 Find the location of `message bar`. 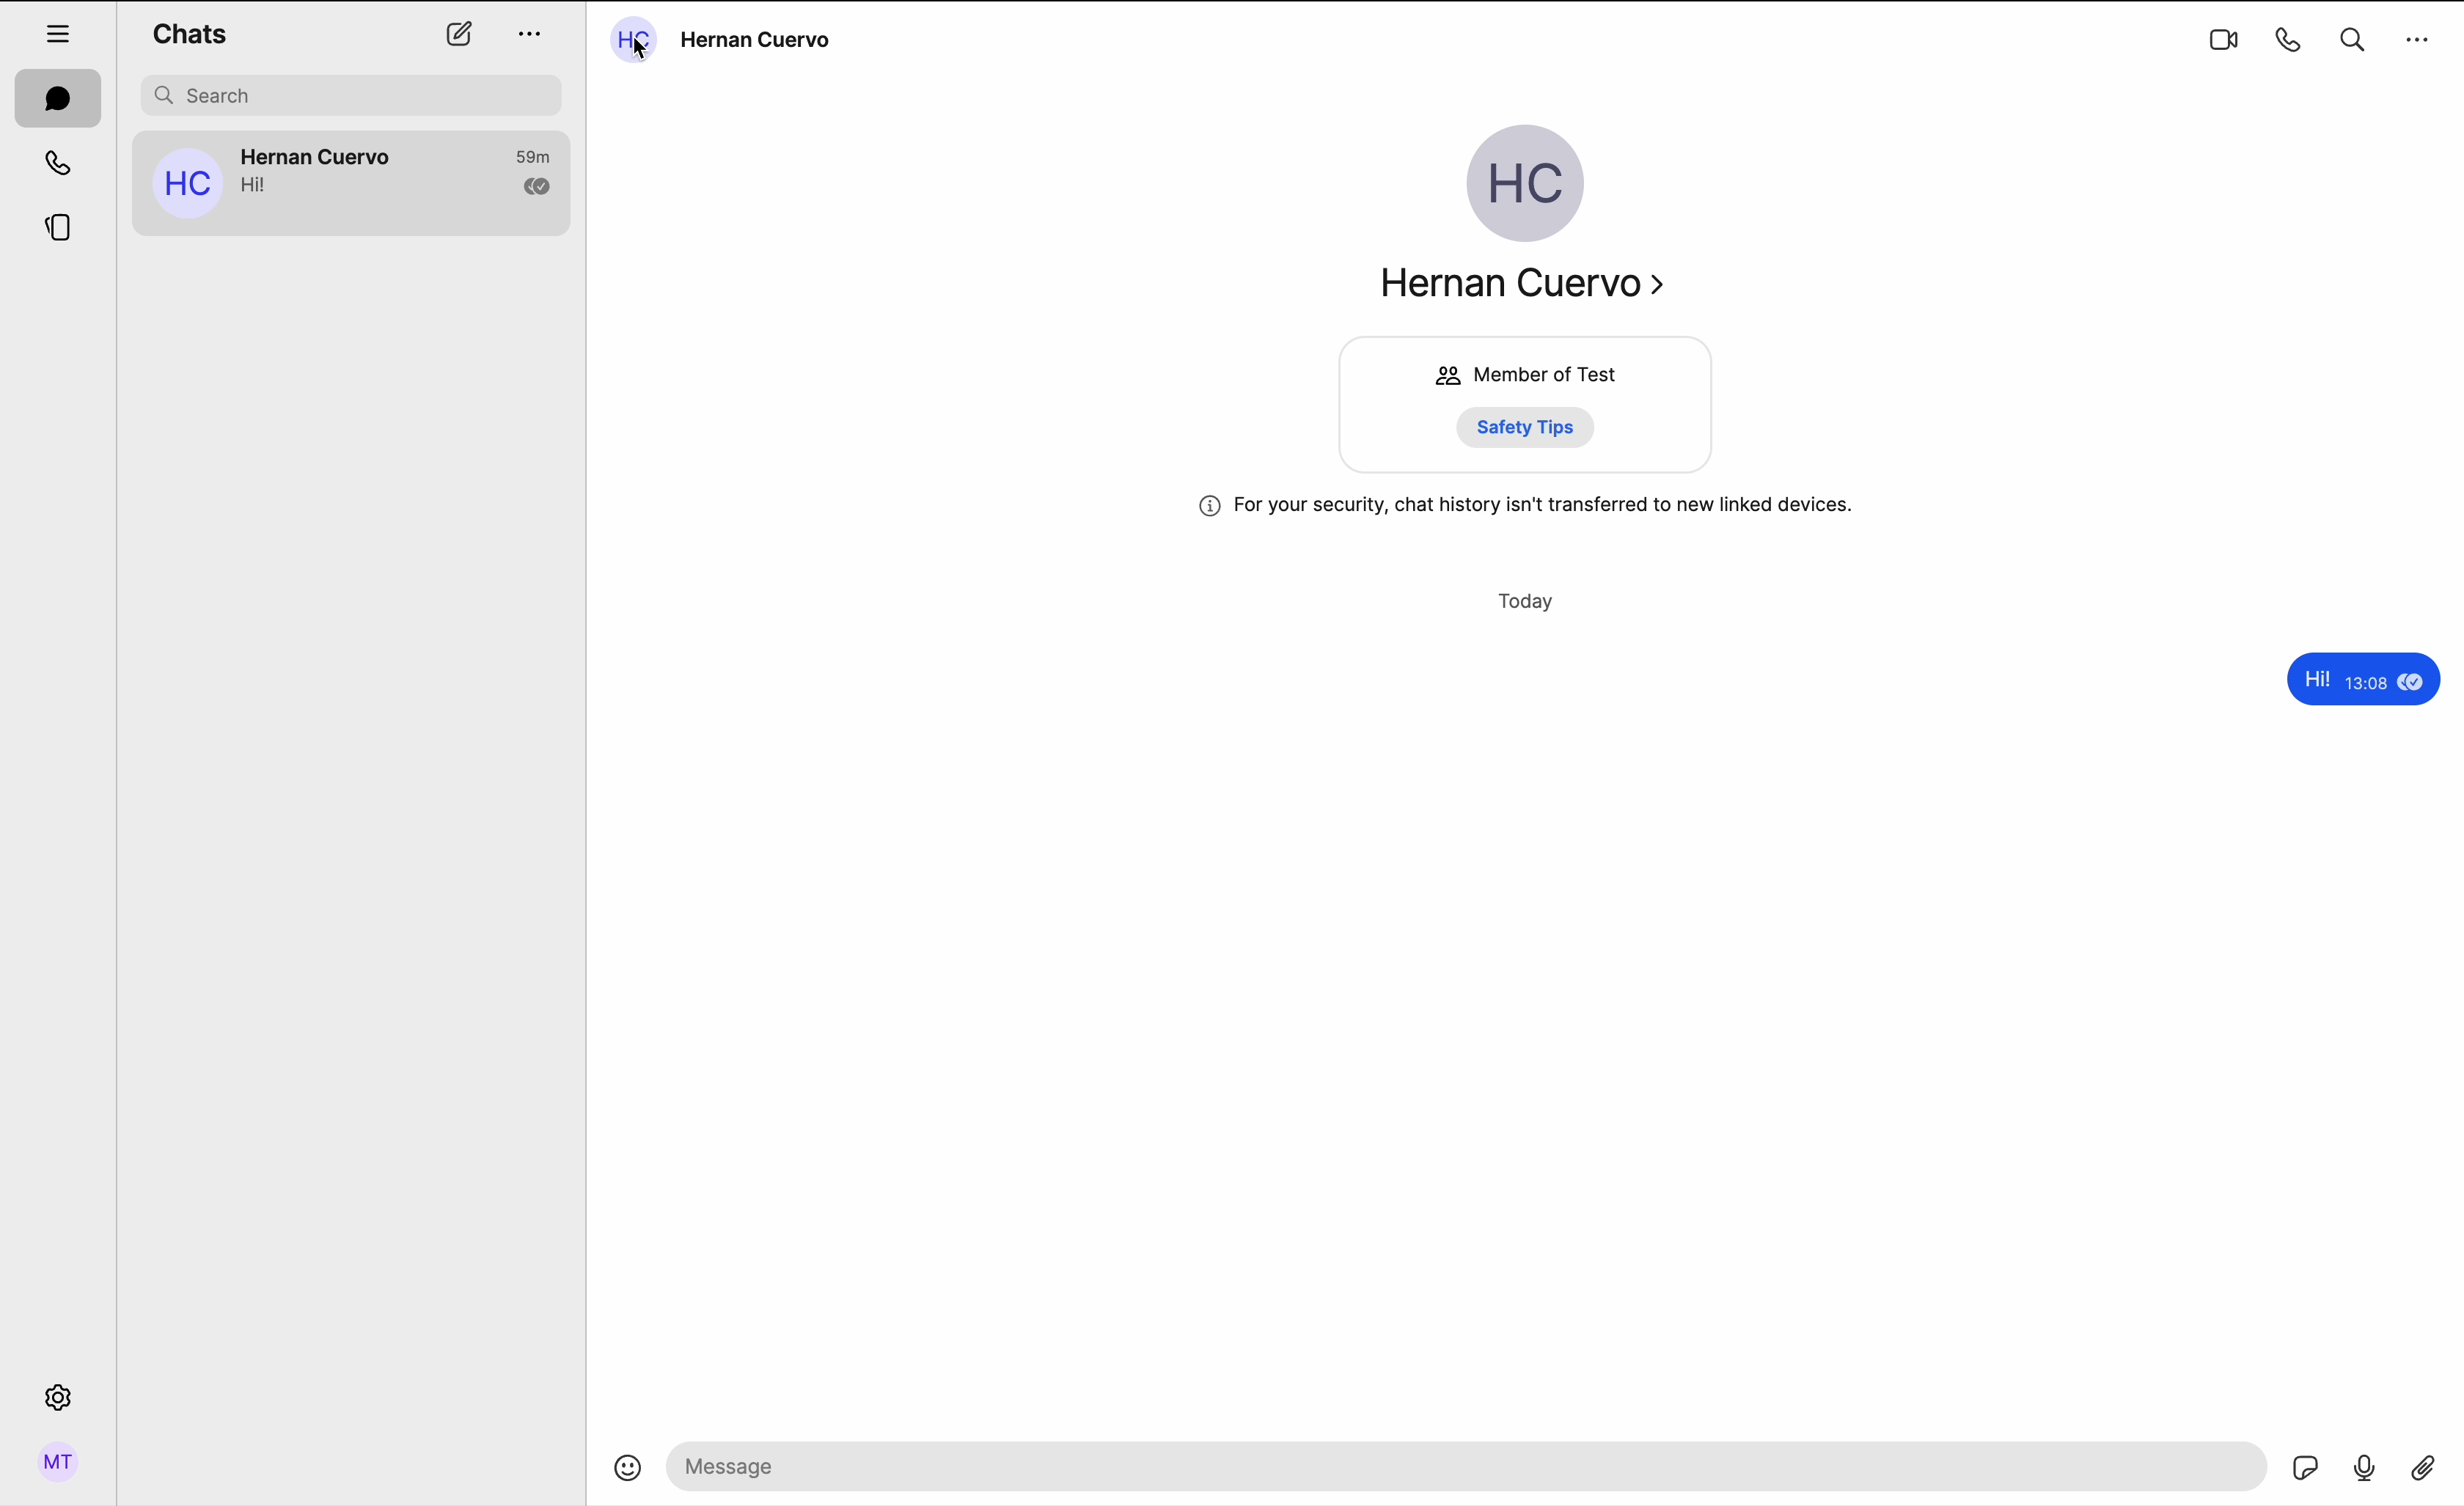

message bar is located at coordinates (1467, 1471).